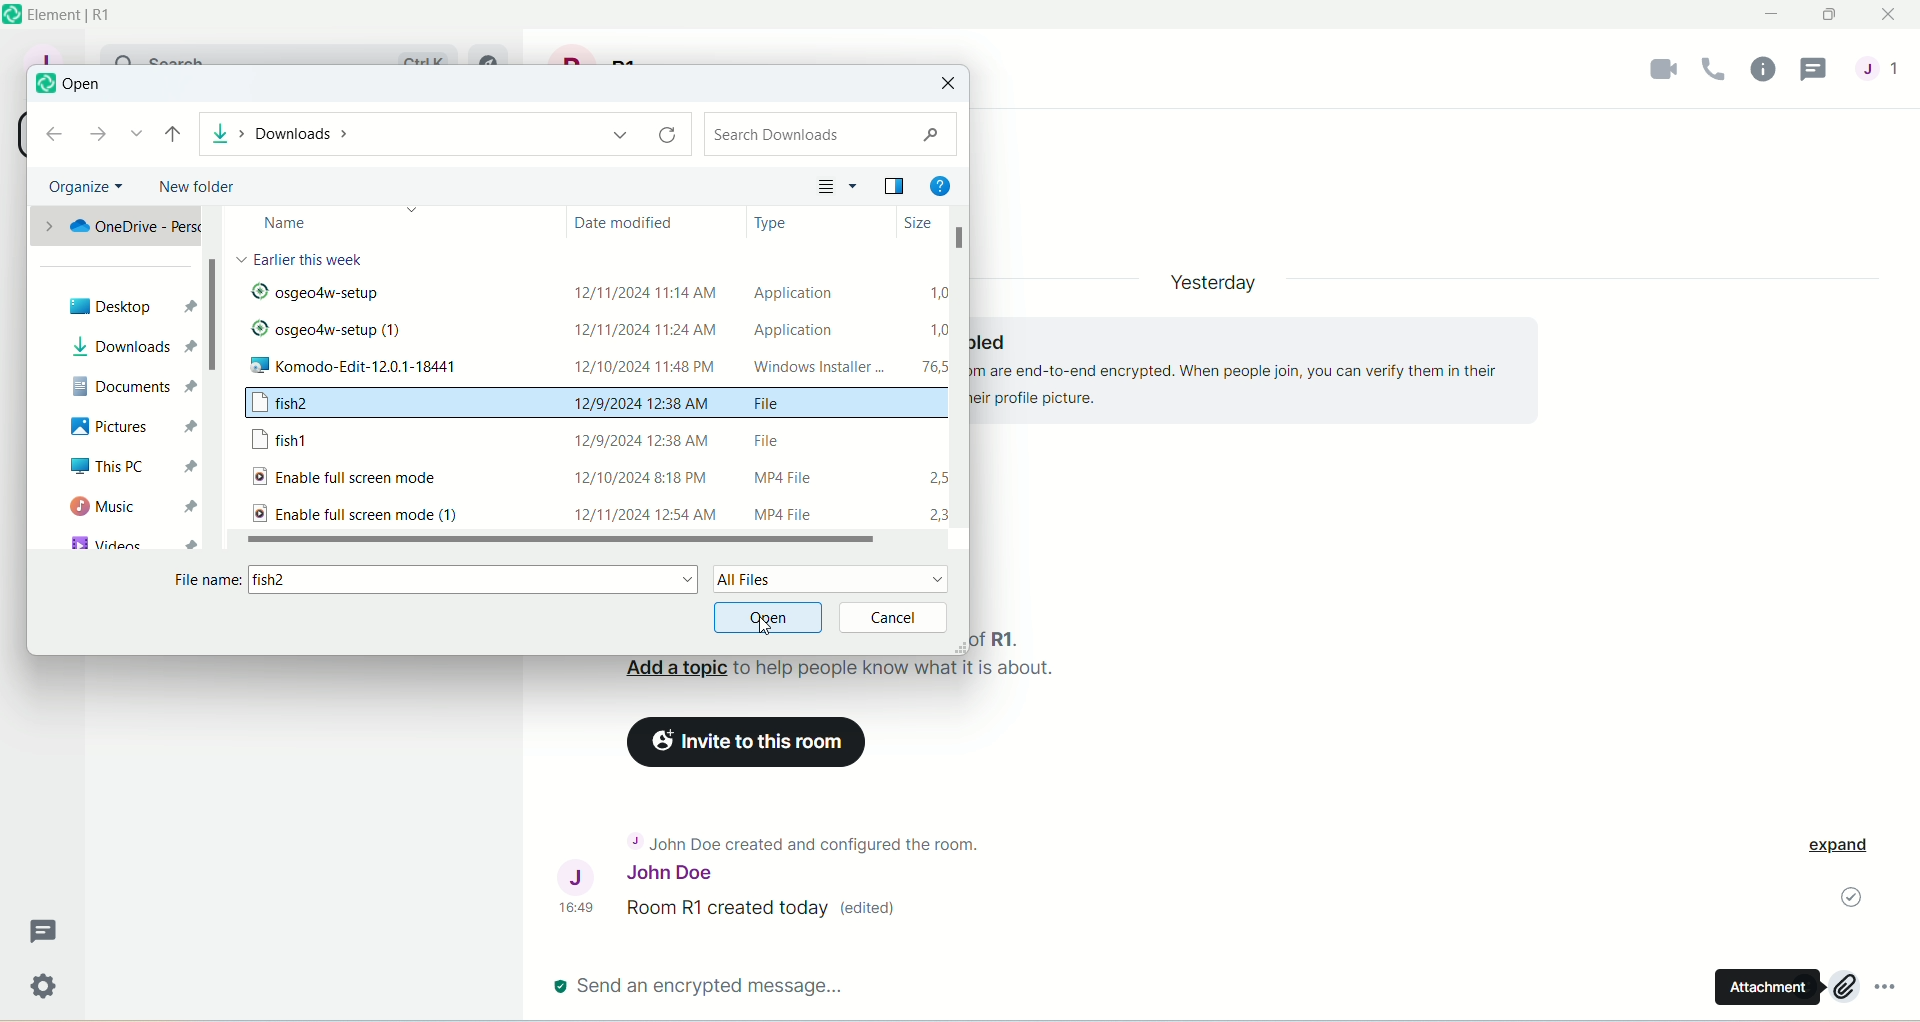 Image resolution: width=1920 pixels, height=1022 pixels. I want to click on ‘Windows Installer .., so click(811, 368).